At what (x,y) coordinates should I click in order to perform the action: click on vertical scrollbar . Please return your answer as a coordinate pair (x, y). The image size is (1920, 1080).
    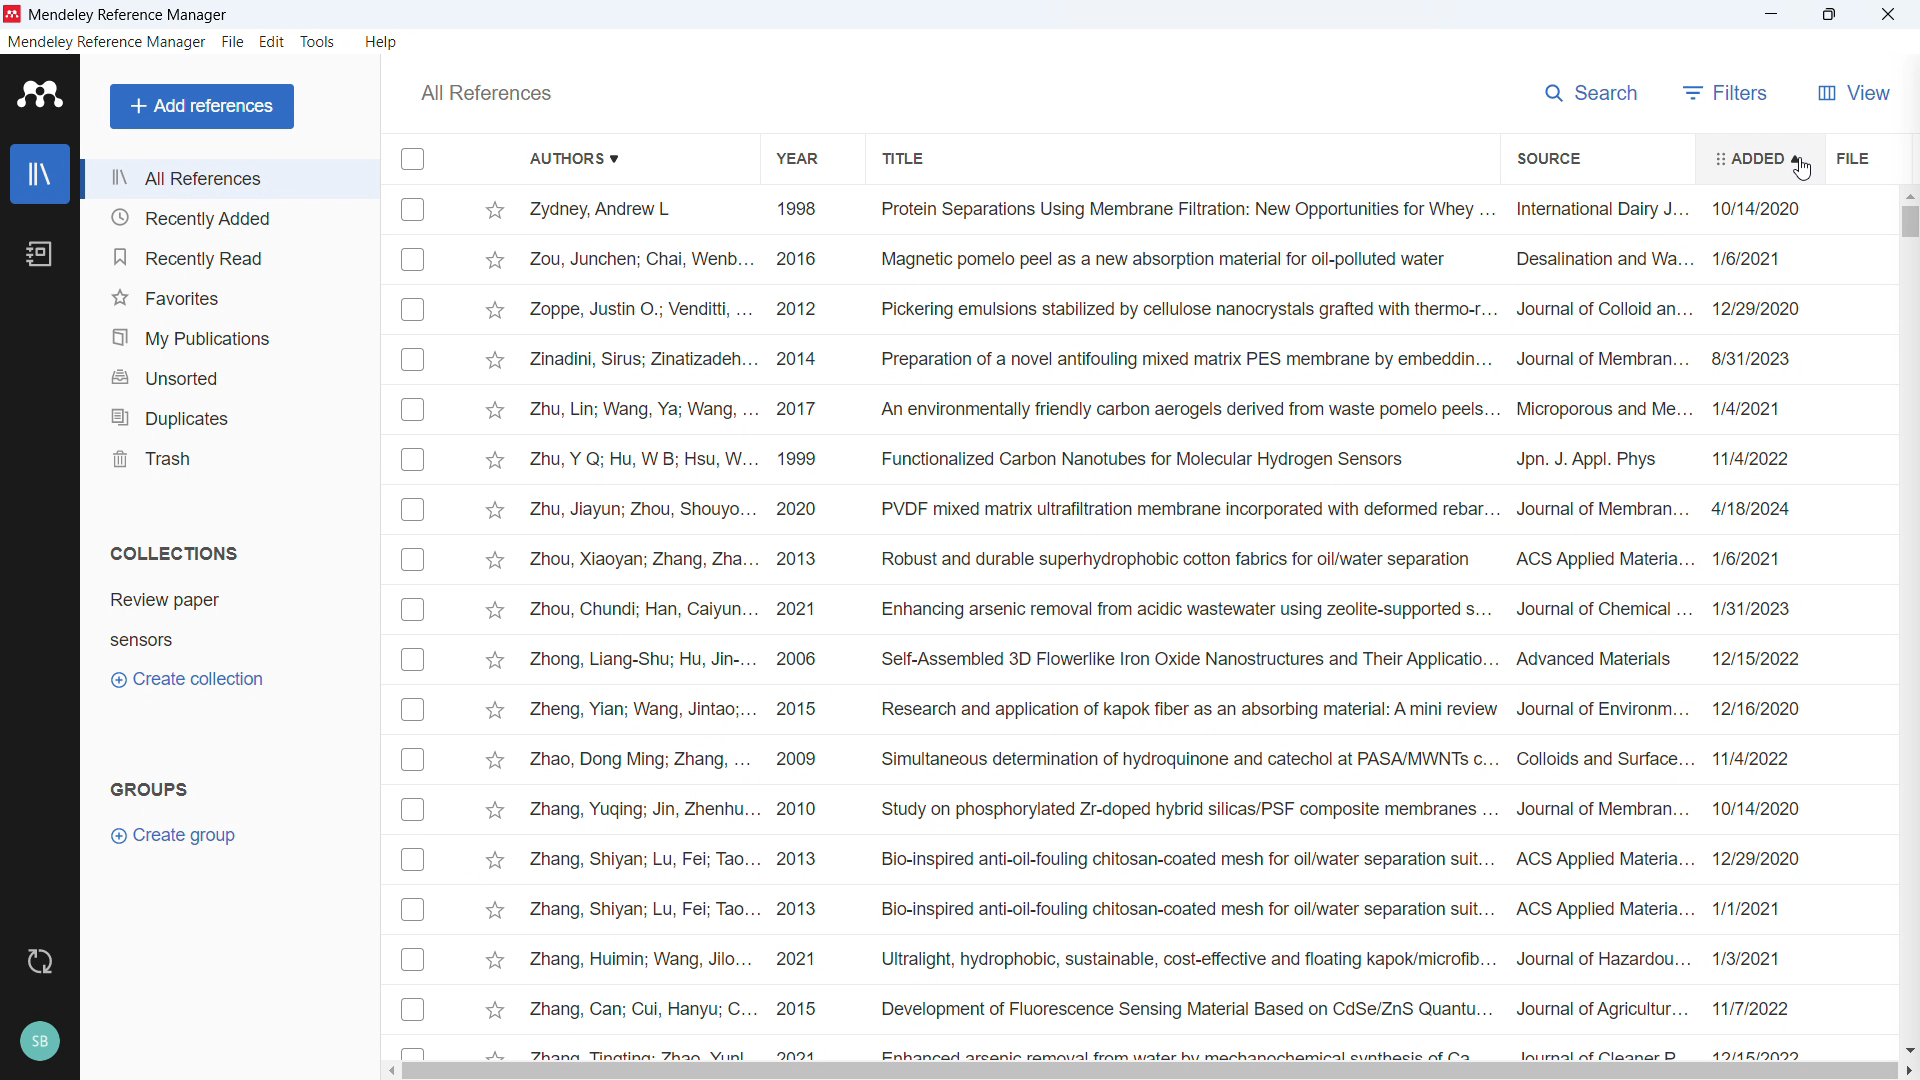
    Looking at the image, I should click on (1910, 223).